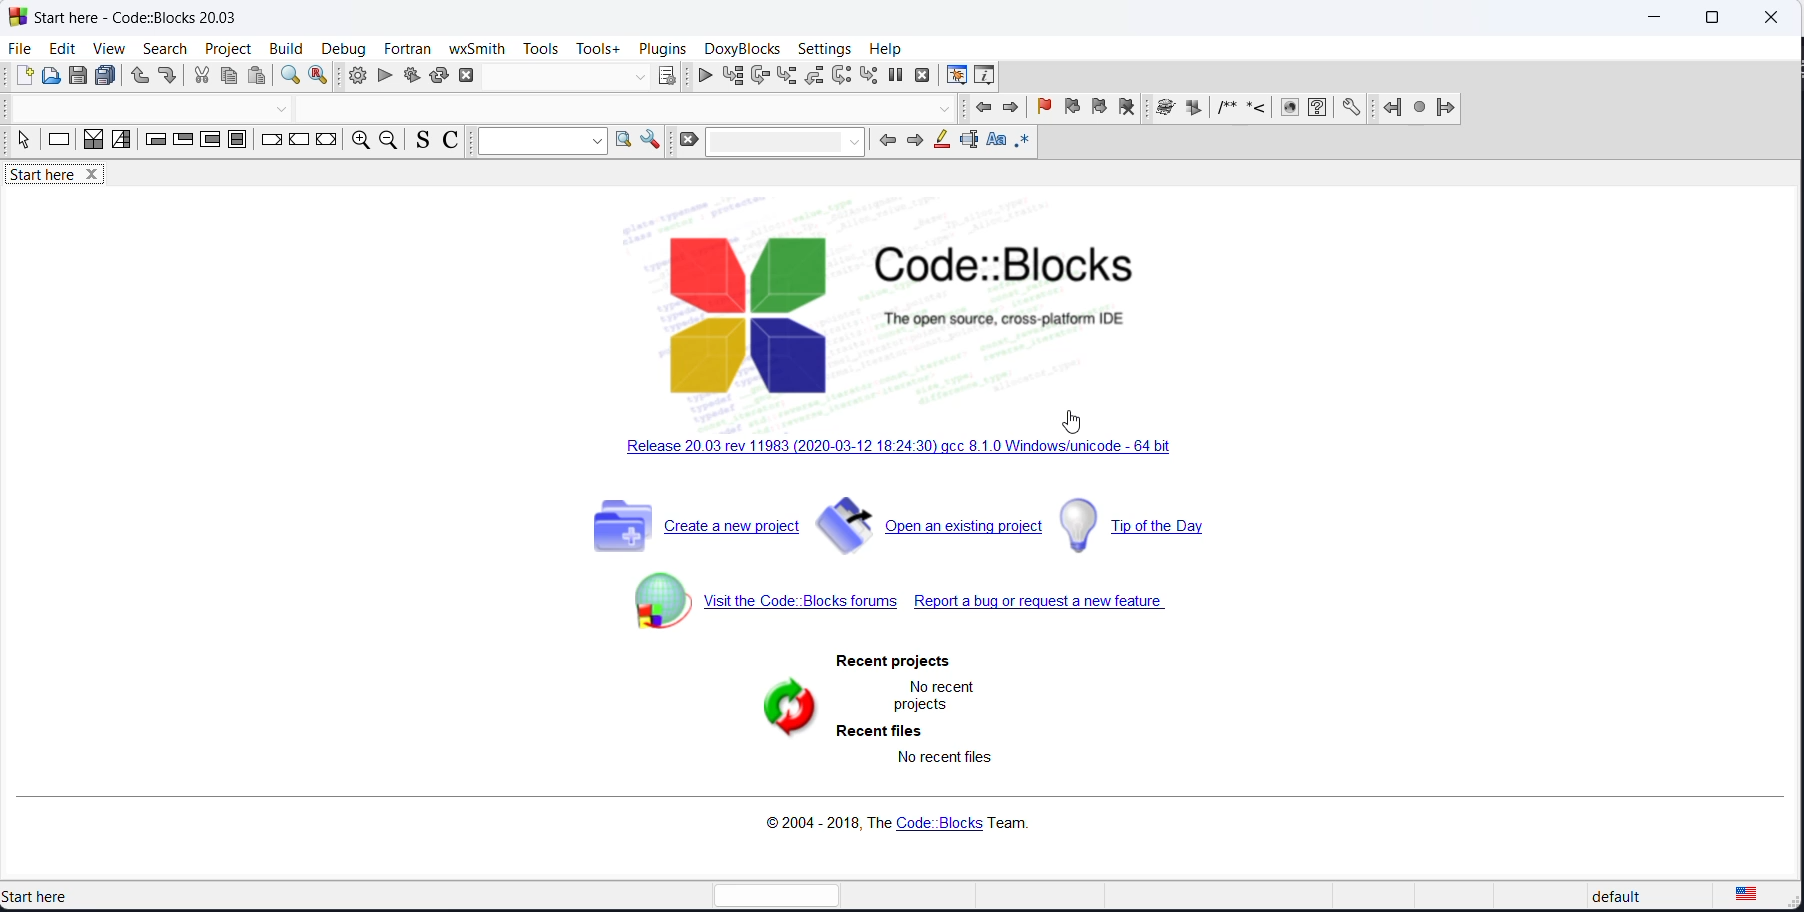  I want to click on jump forward, so click(1447, 110).